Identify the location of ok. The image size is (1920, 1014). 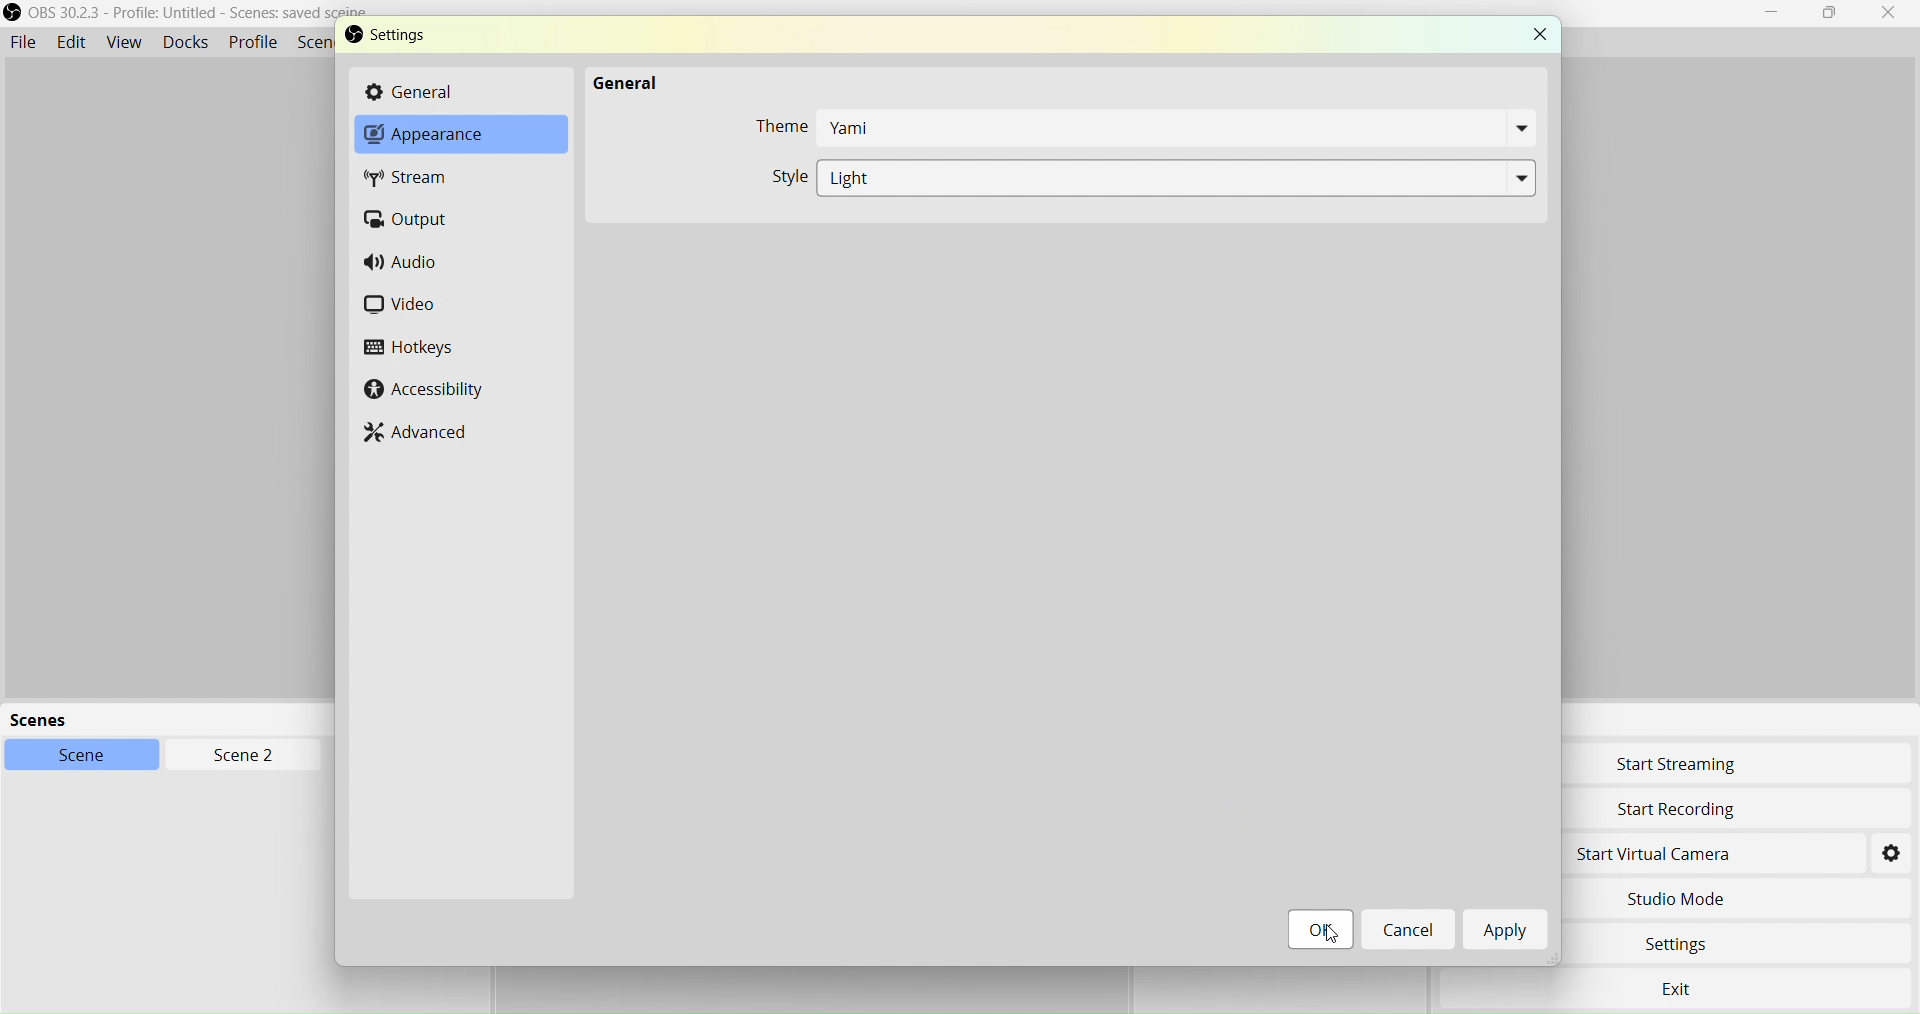
(1323, 936).